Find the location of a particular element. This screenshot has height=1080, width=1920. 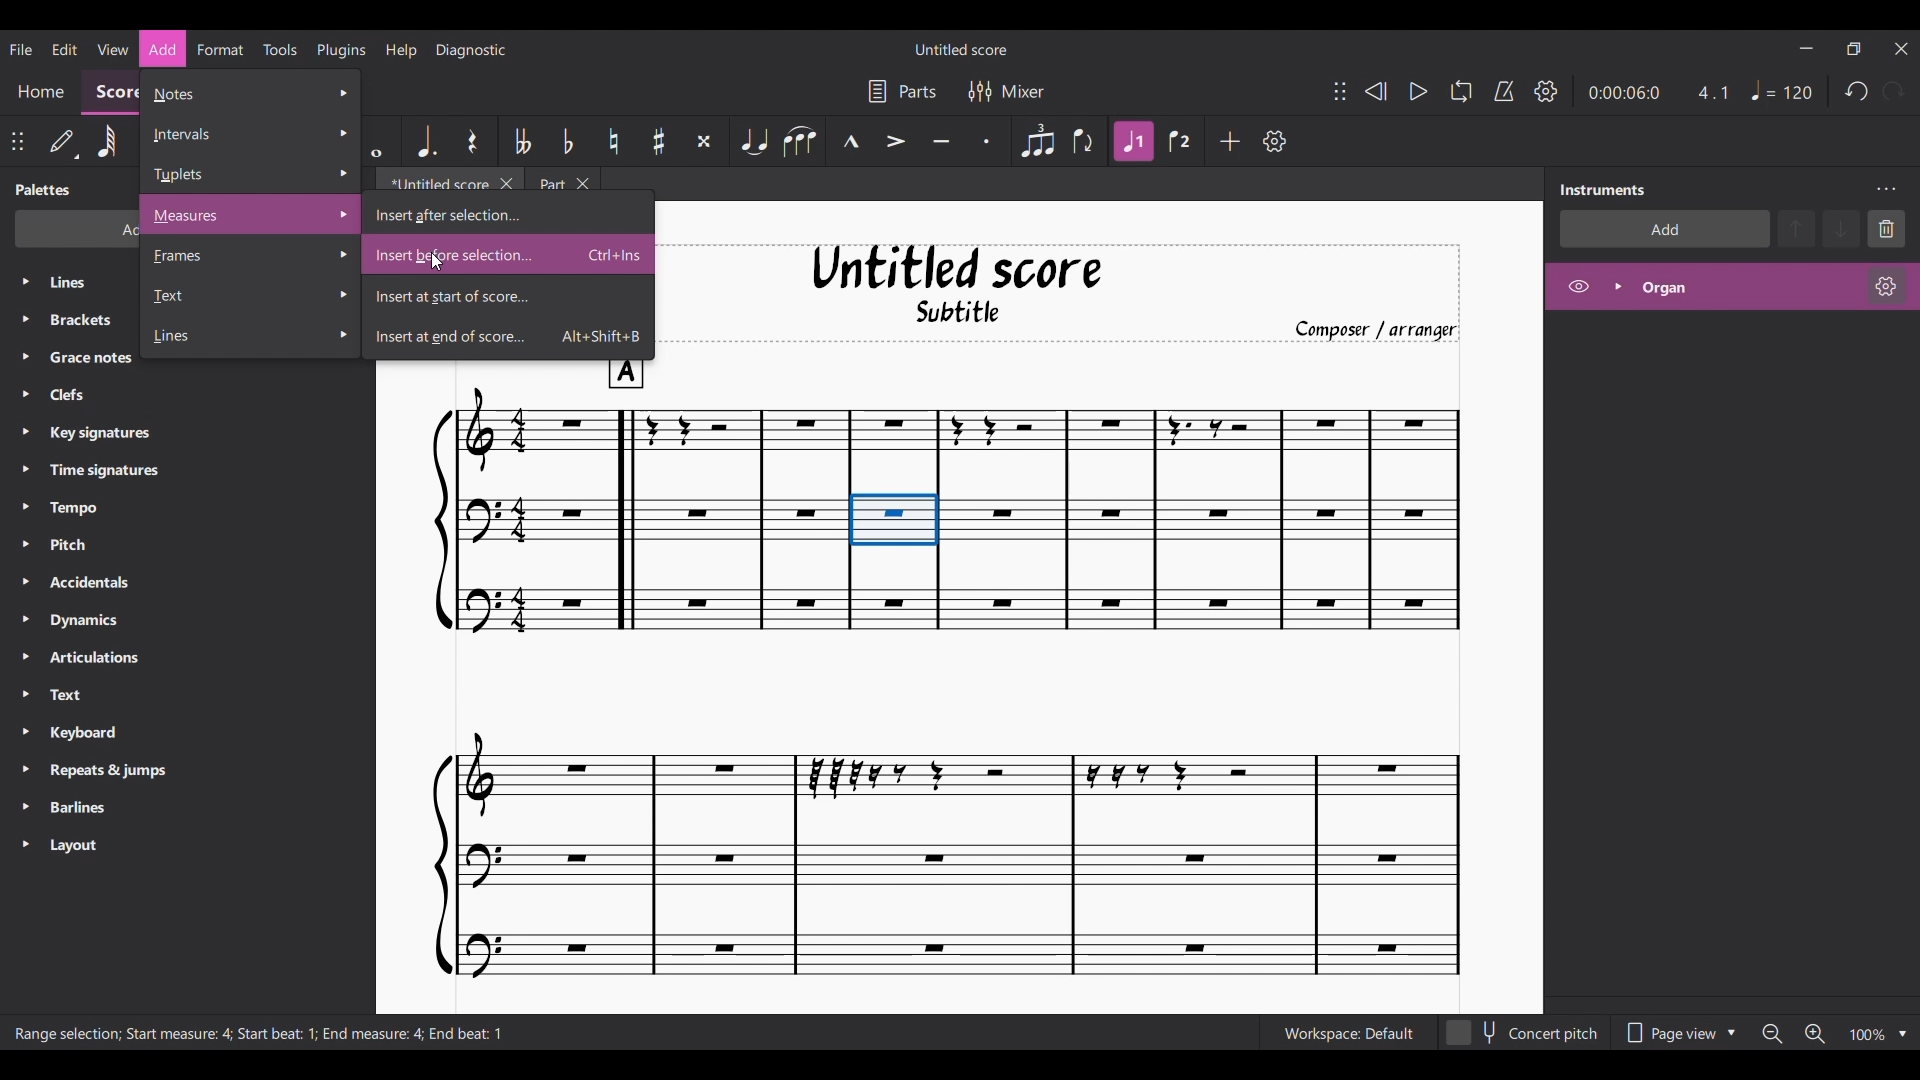

Current zoom factor is located at coordinates (1869, 1035).